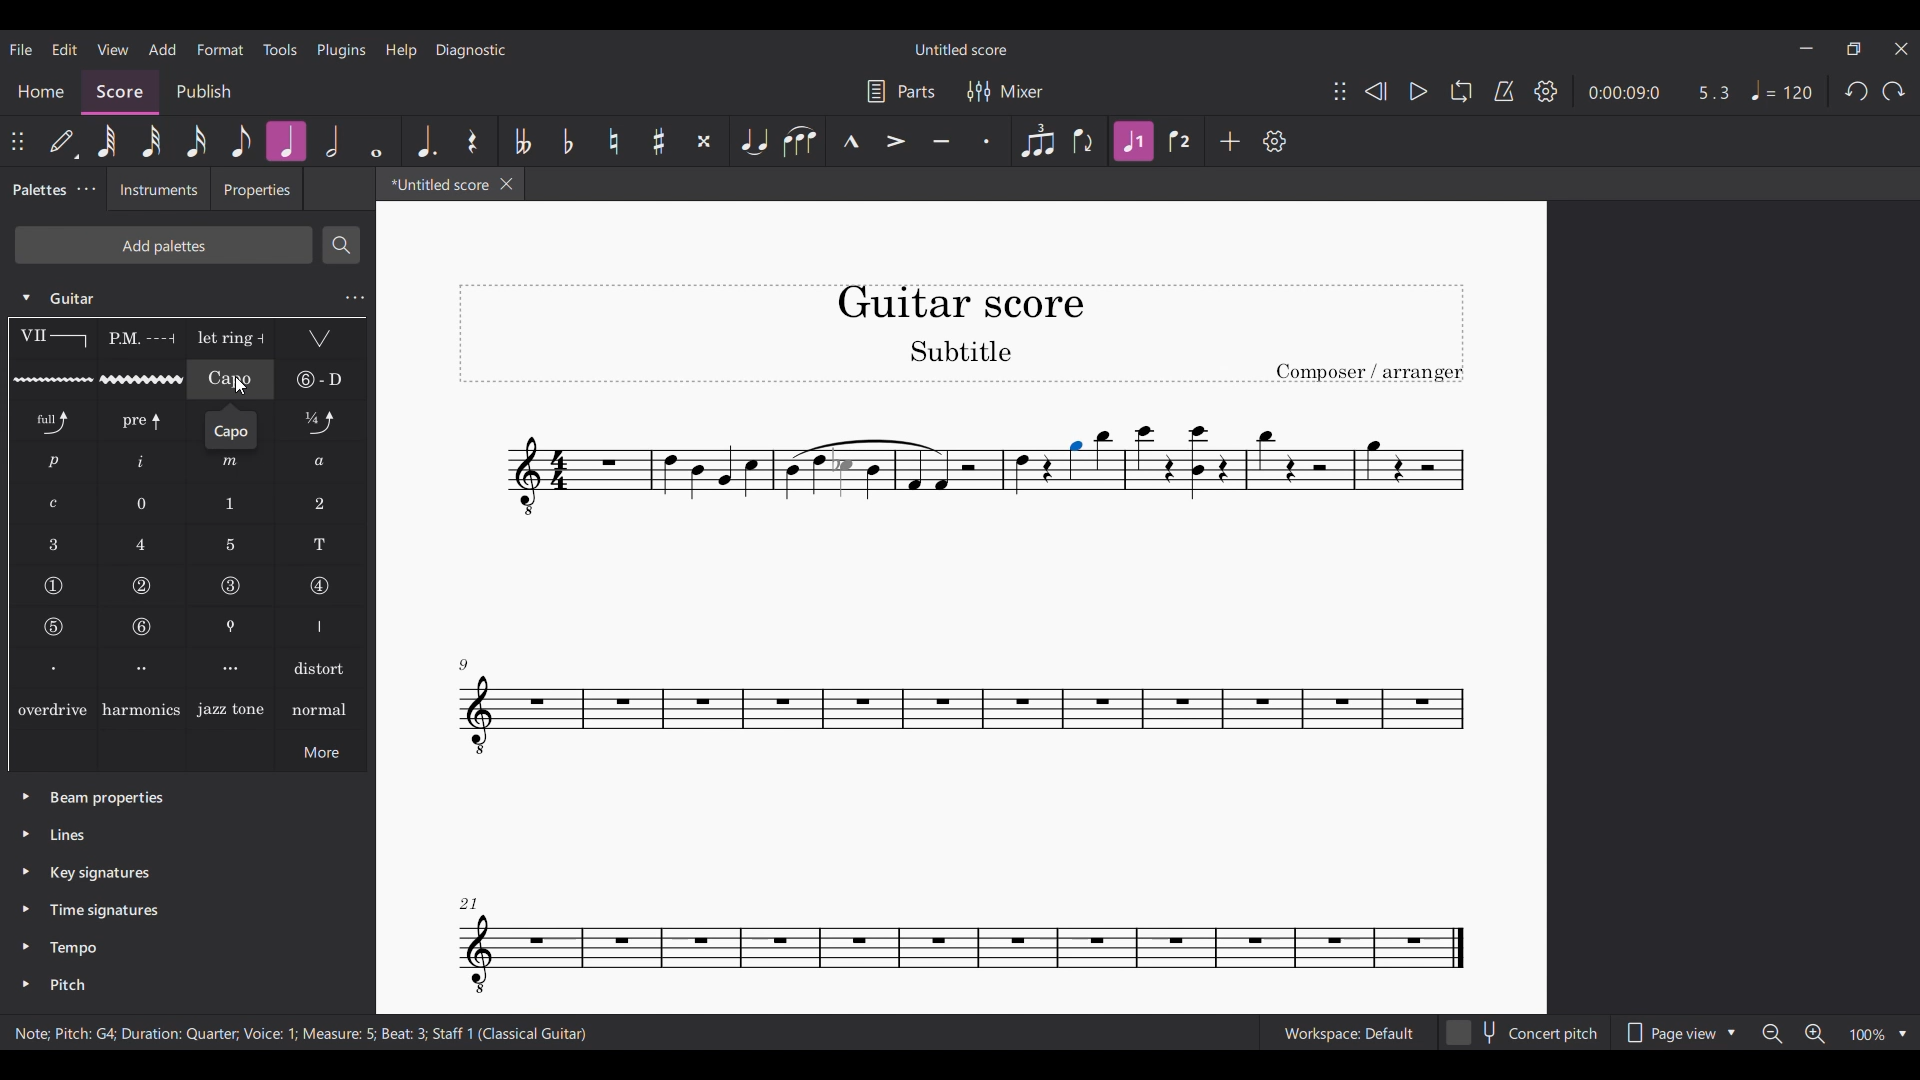  Describe the element at coordinates (941, 141) in the screenshot. I see `Tenuto` at that location.